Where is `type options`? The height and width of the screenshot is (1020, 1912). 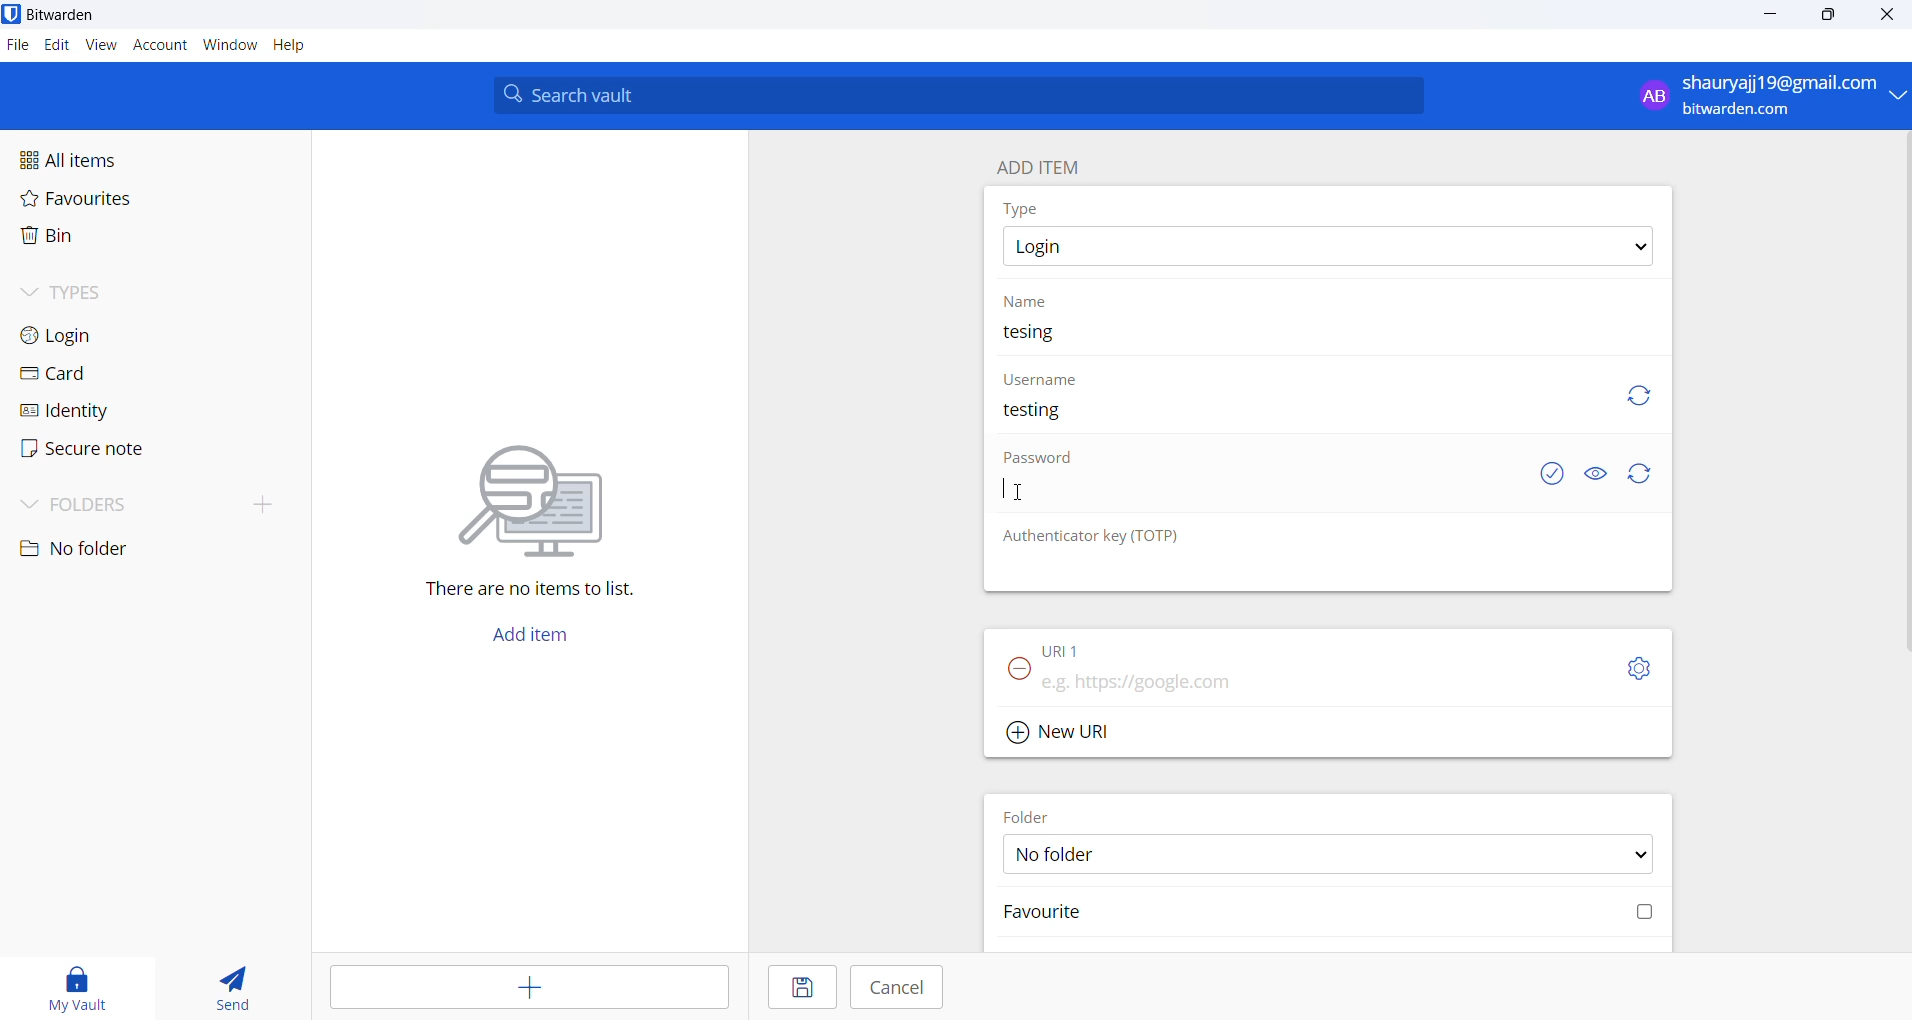 type options is located at coordinates (1333, 248).